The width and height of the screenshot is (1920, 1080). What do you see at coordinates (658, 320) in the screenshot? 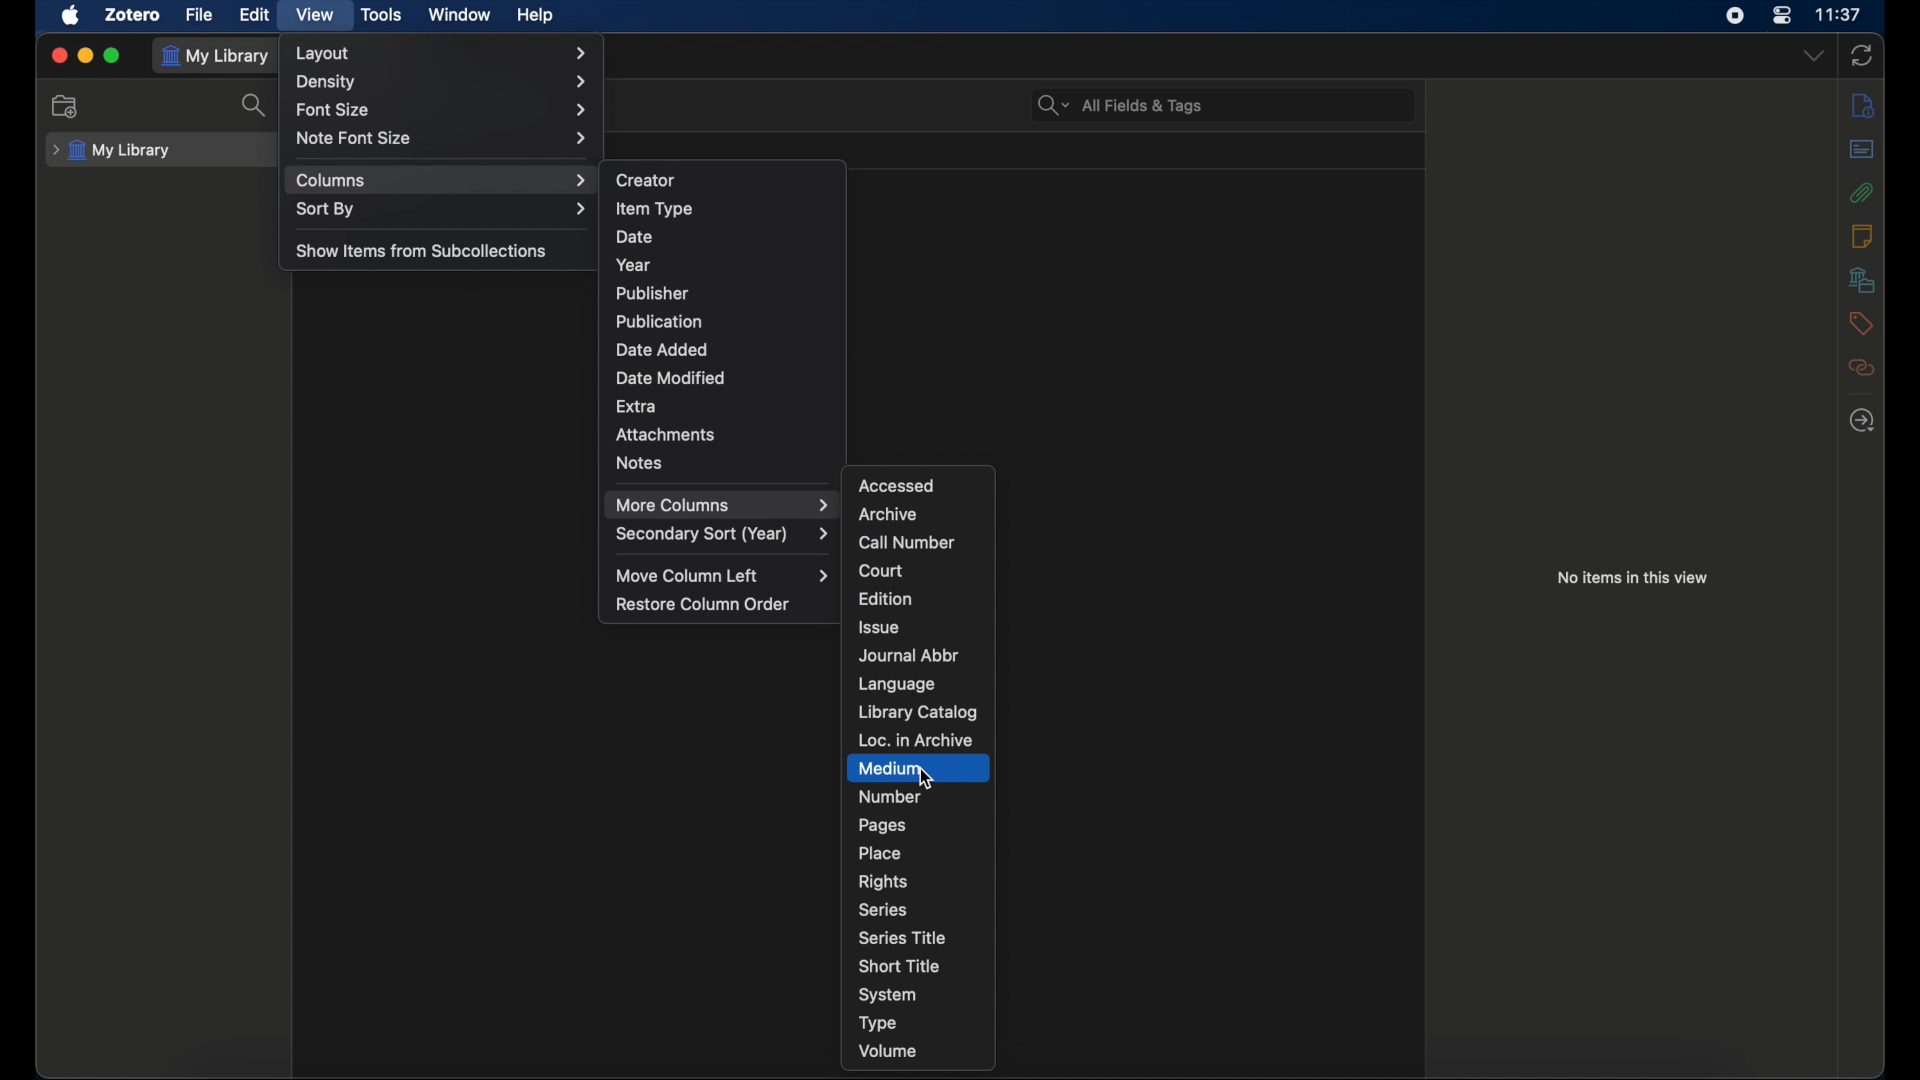
I see `publication` at bounding box center [658, 320].